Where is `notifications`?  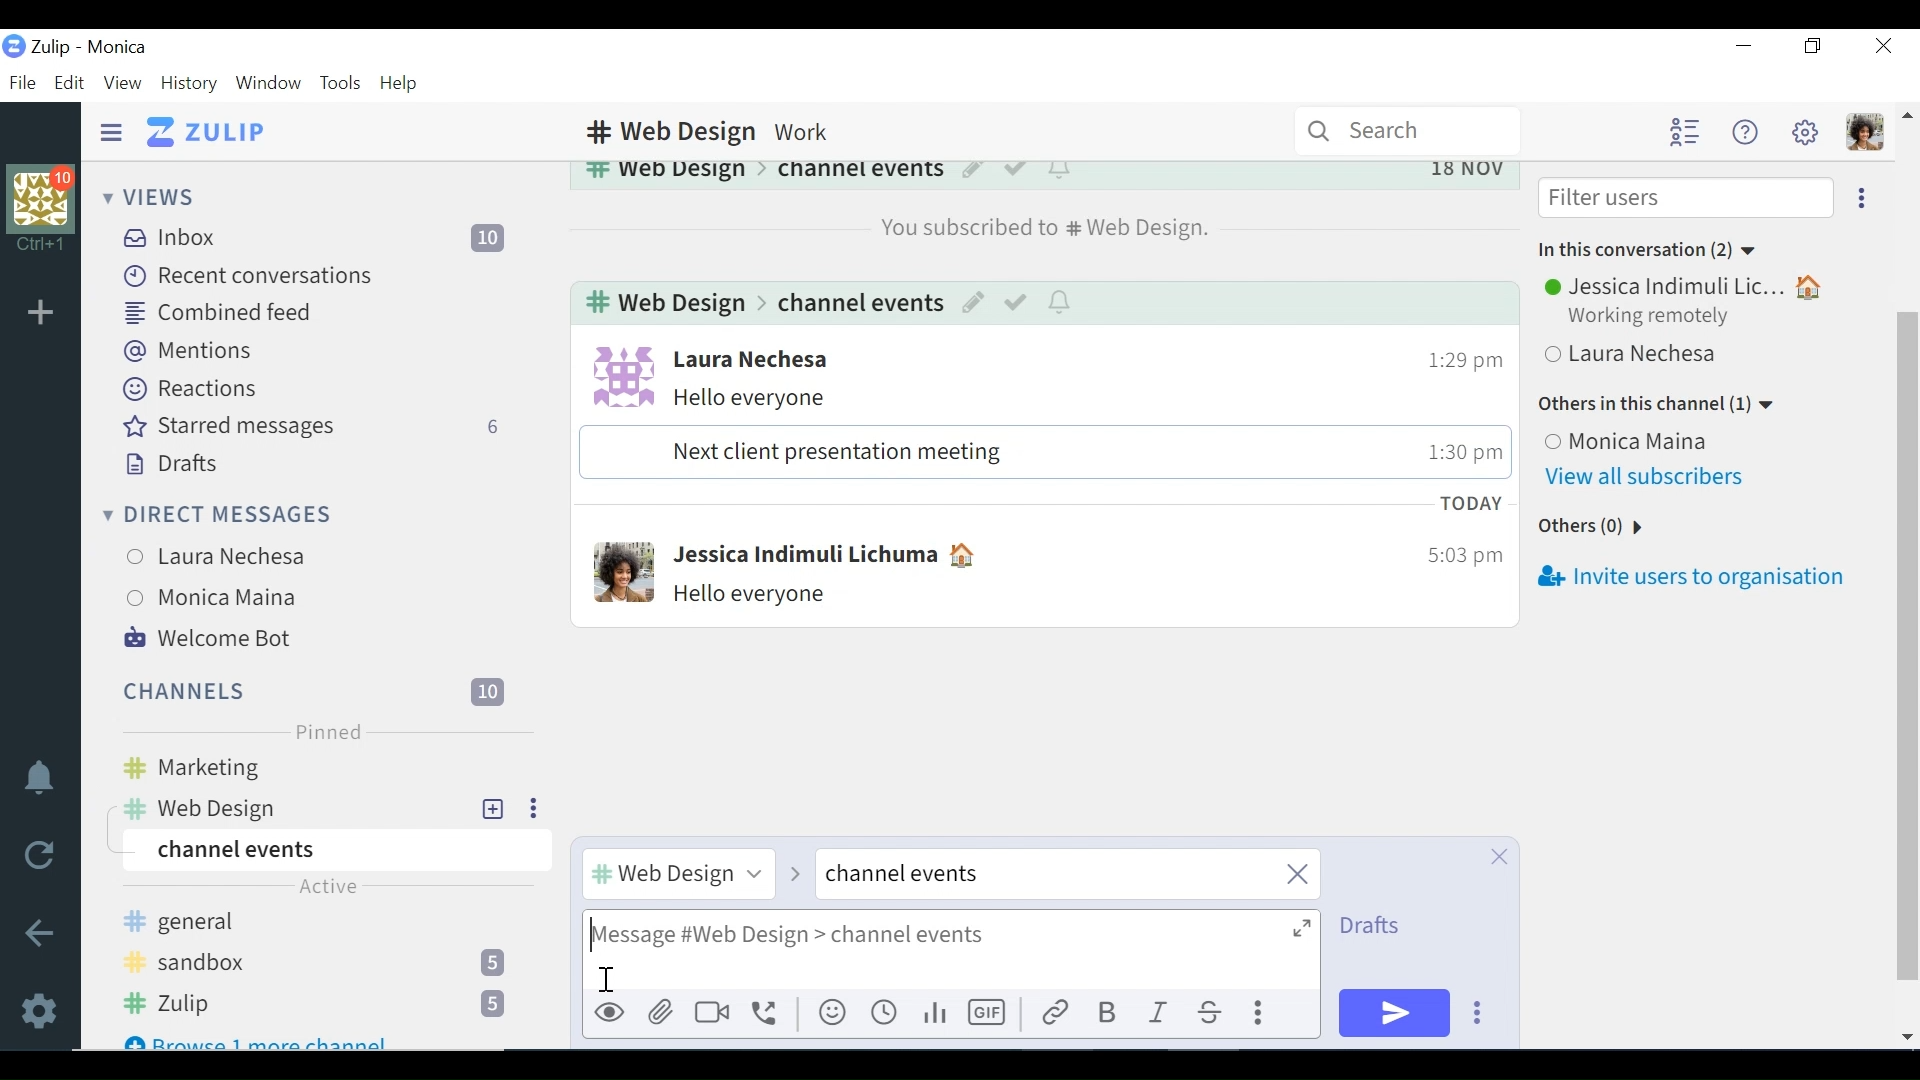
notifications is located at coordinates (1055, 301).